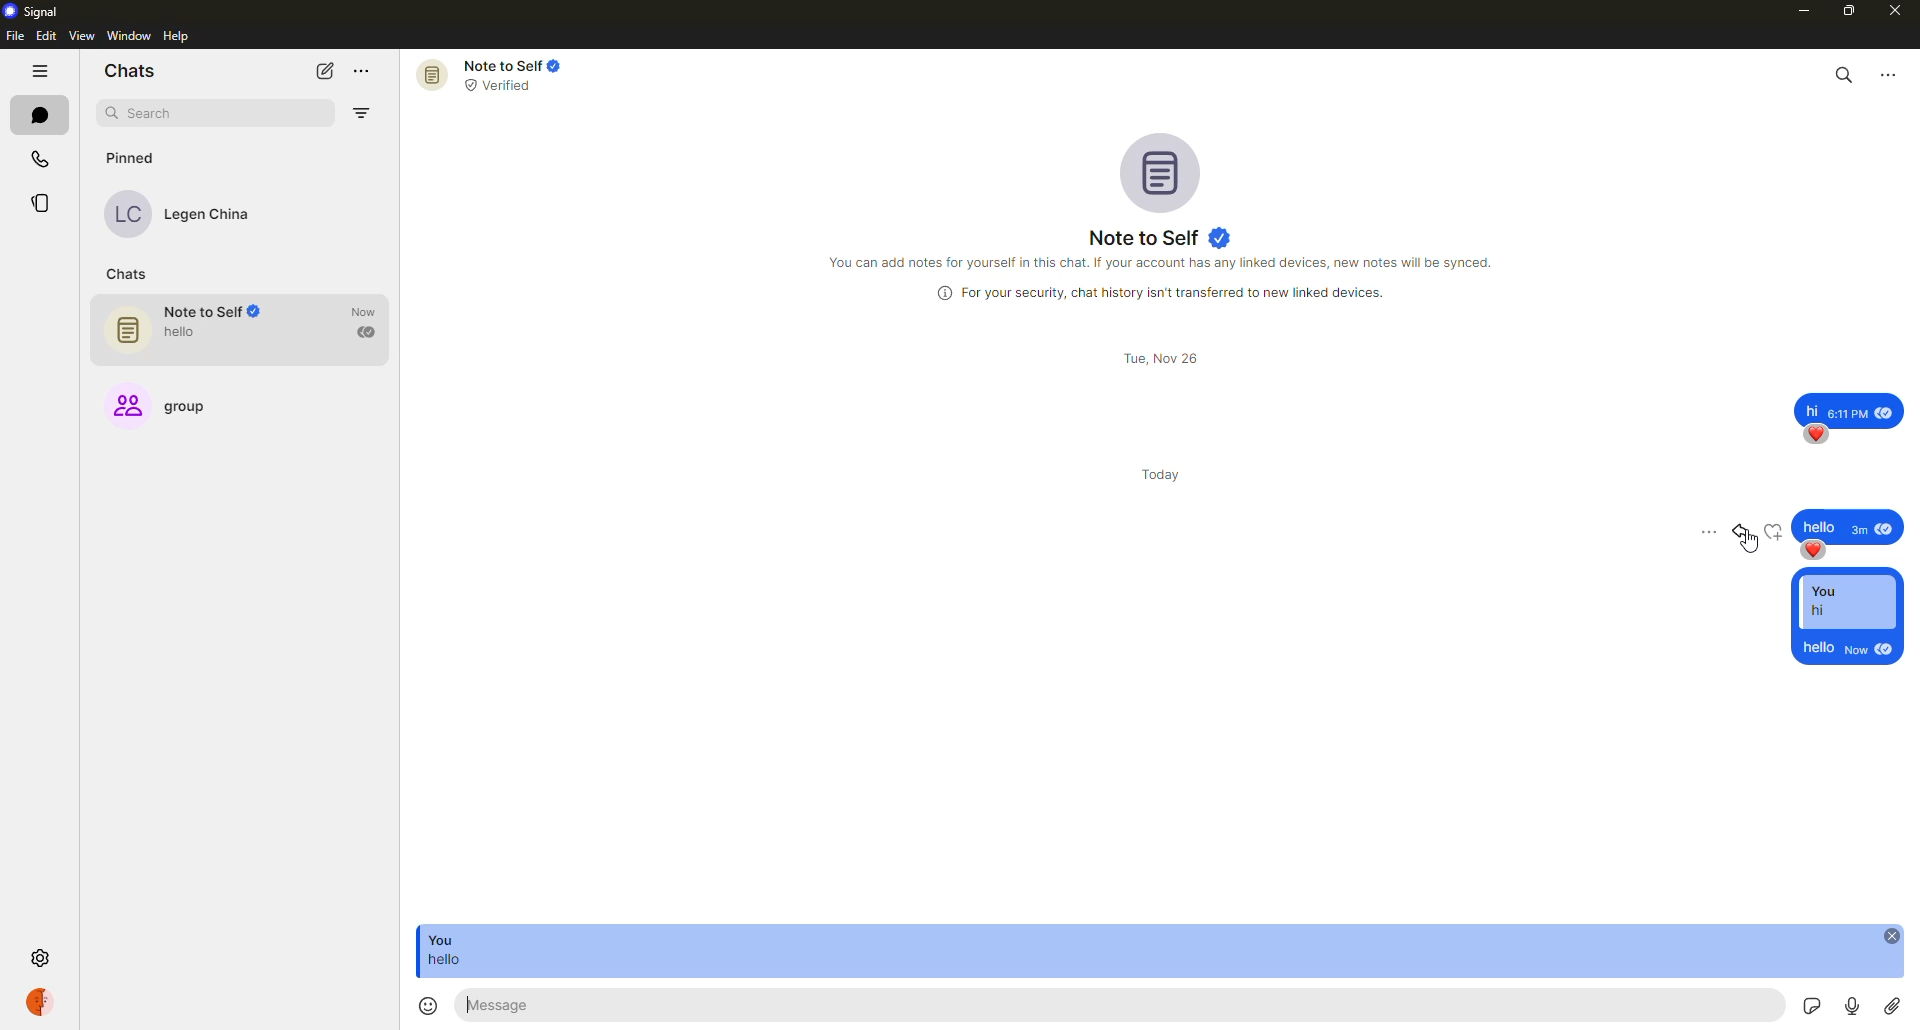 This screenshot has width=1920, height=1030. I want to click on edit, so click(45, 35).